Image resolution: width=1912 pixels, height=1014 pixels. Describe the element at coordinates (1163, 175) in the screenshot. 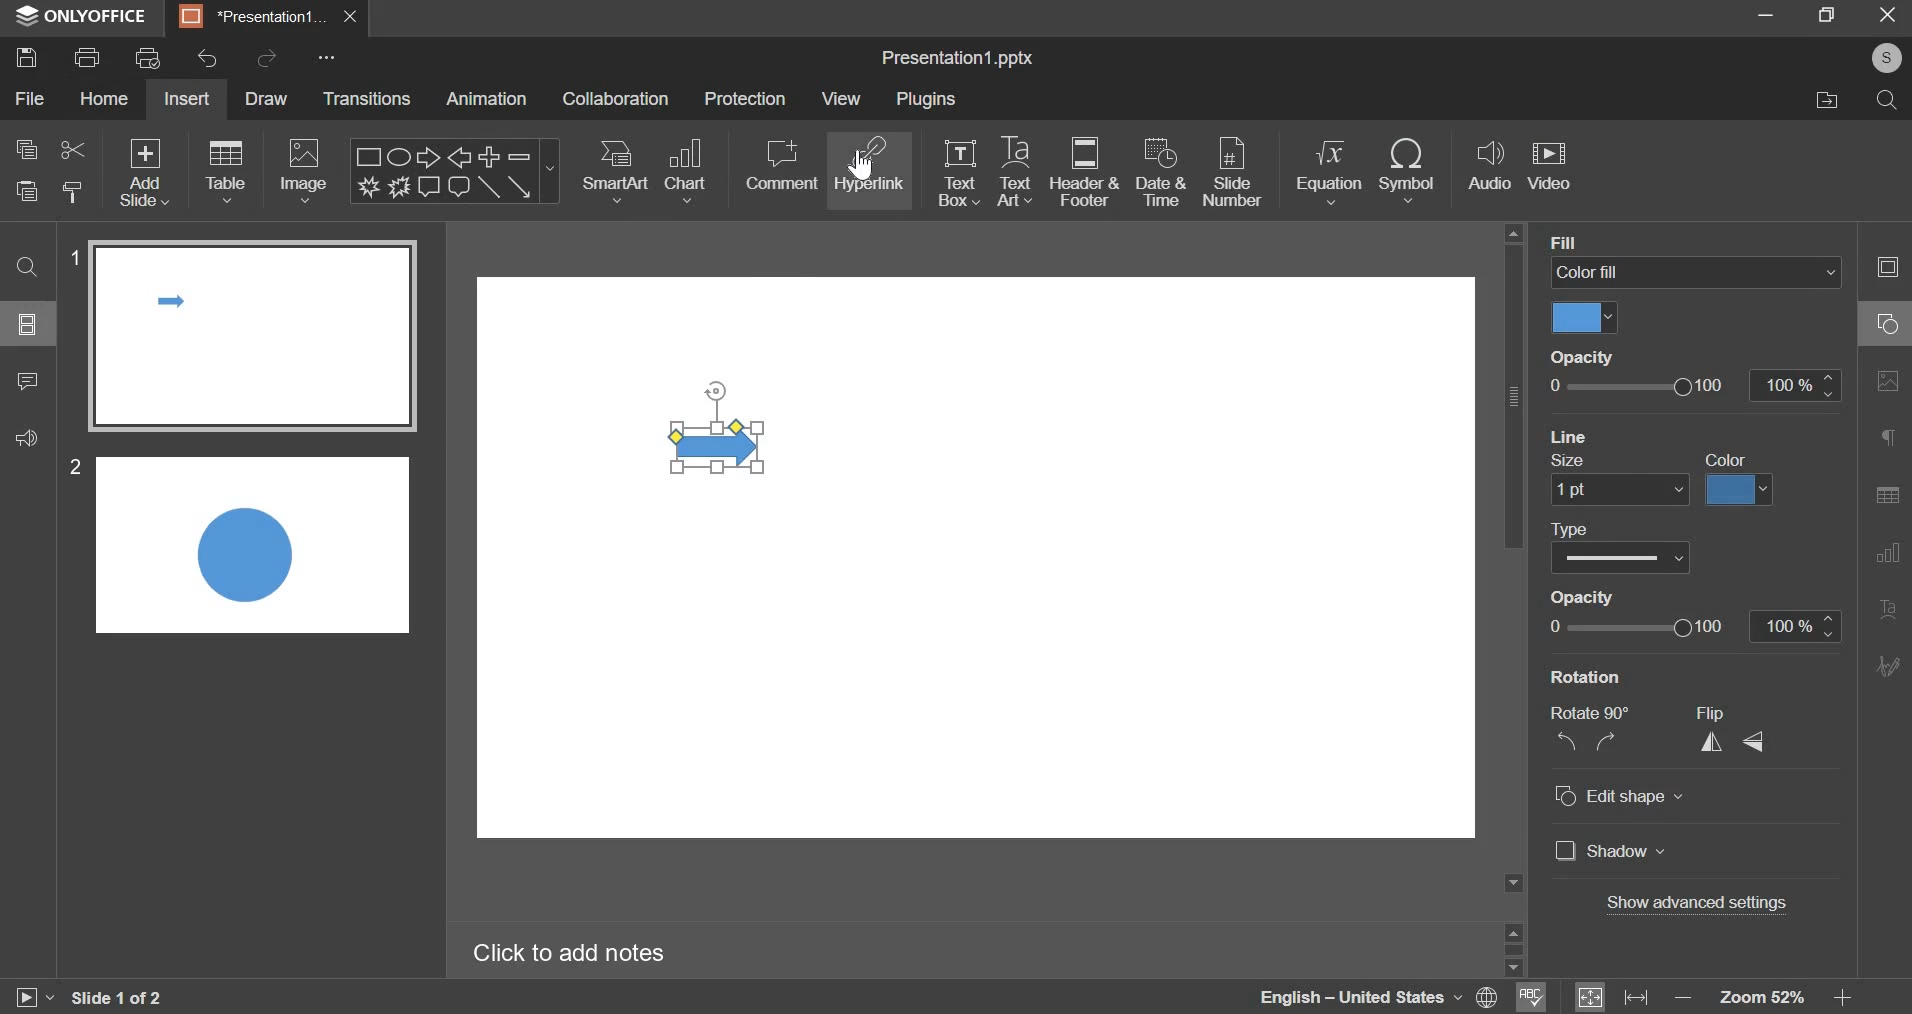

I see `date & time` at that location.